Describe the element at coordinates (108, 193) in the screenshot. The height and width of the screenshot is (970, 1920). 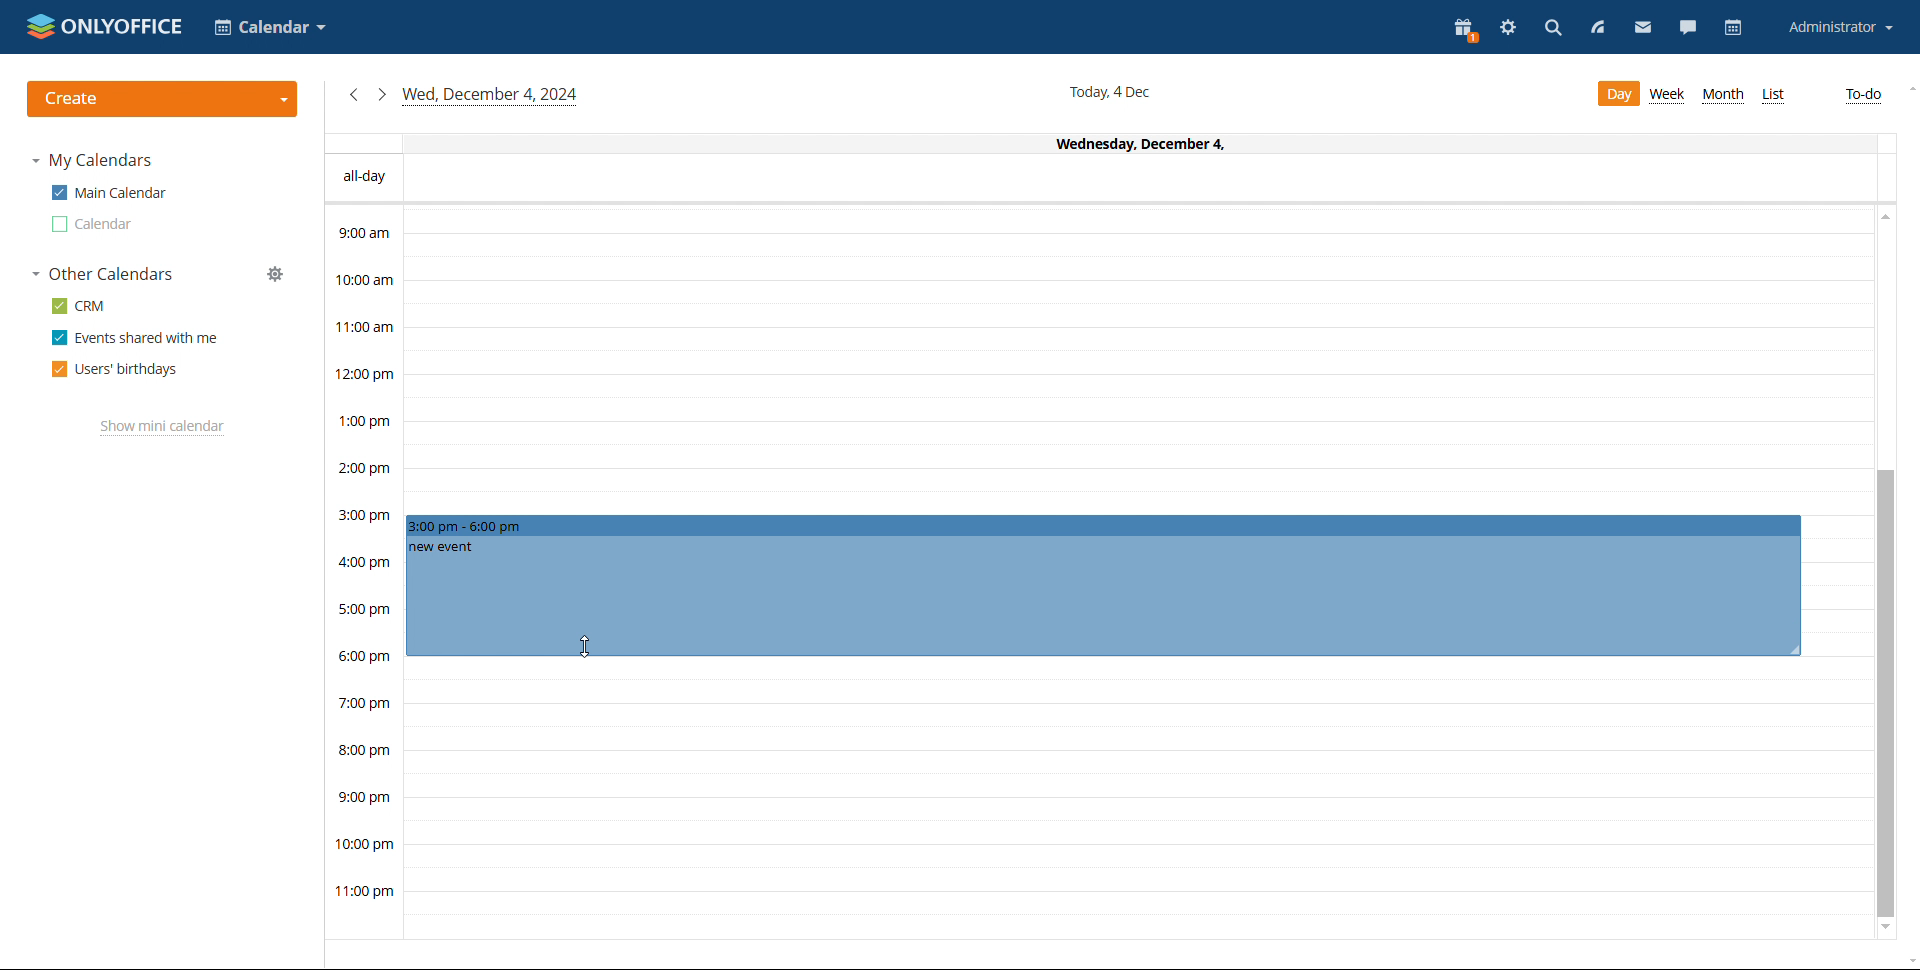
I see `main calendars` at that location.